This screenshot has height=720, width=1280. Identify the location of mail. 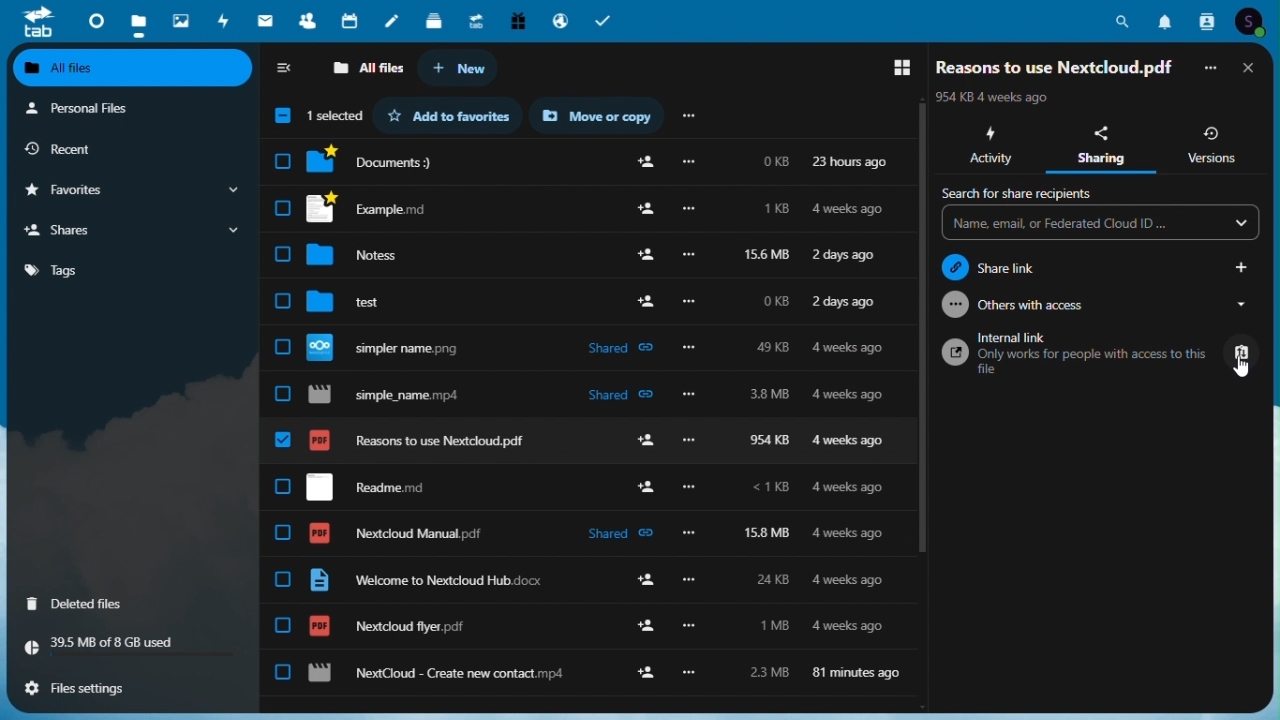
(266, 23).